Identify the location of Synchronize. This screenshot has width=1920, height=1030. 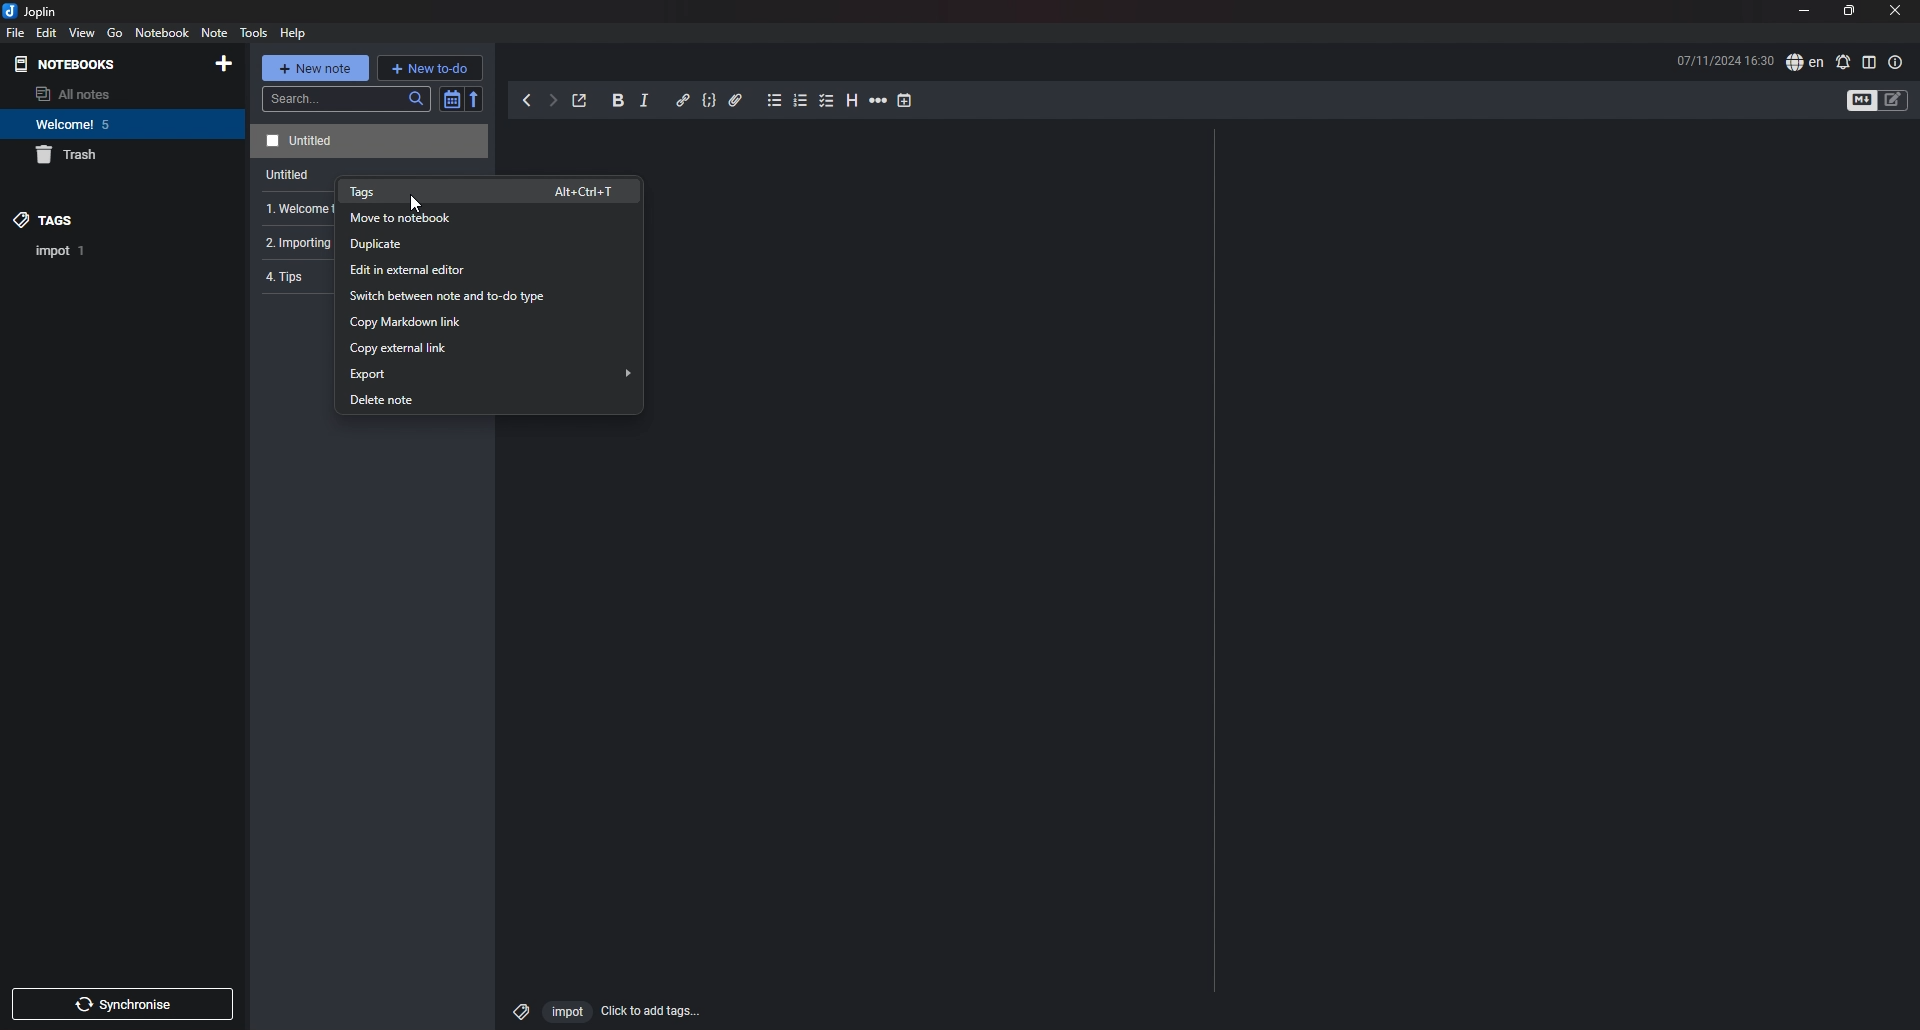
(126, 1007).